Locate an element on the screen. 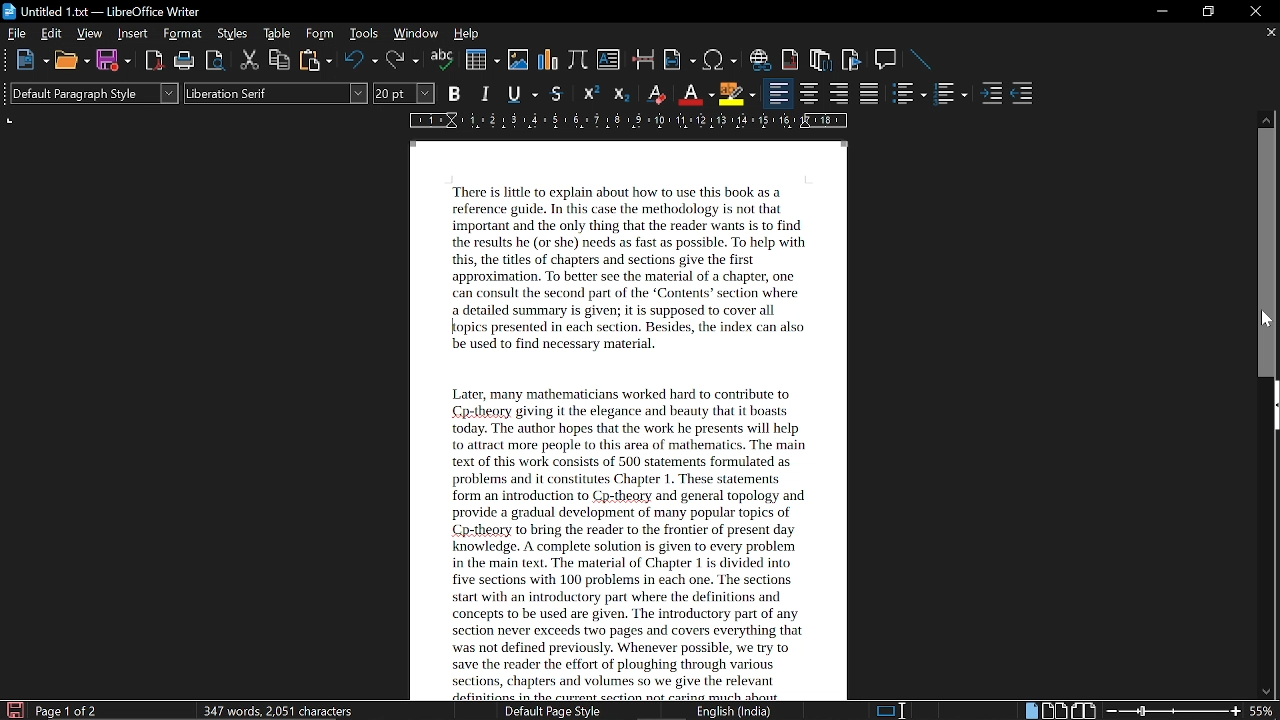 This screenshot has height=720, width=1280. book view is located at coordinates (1083, 709).